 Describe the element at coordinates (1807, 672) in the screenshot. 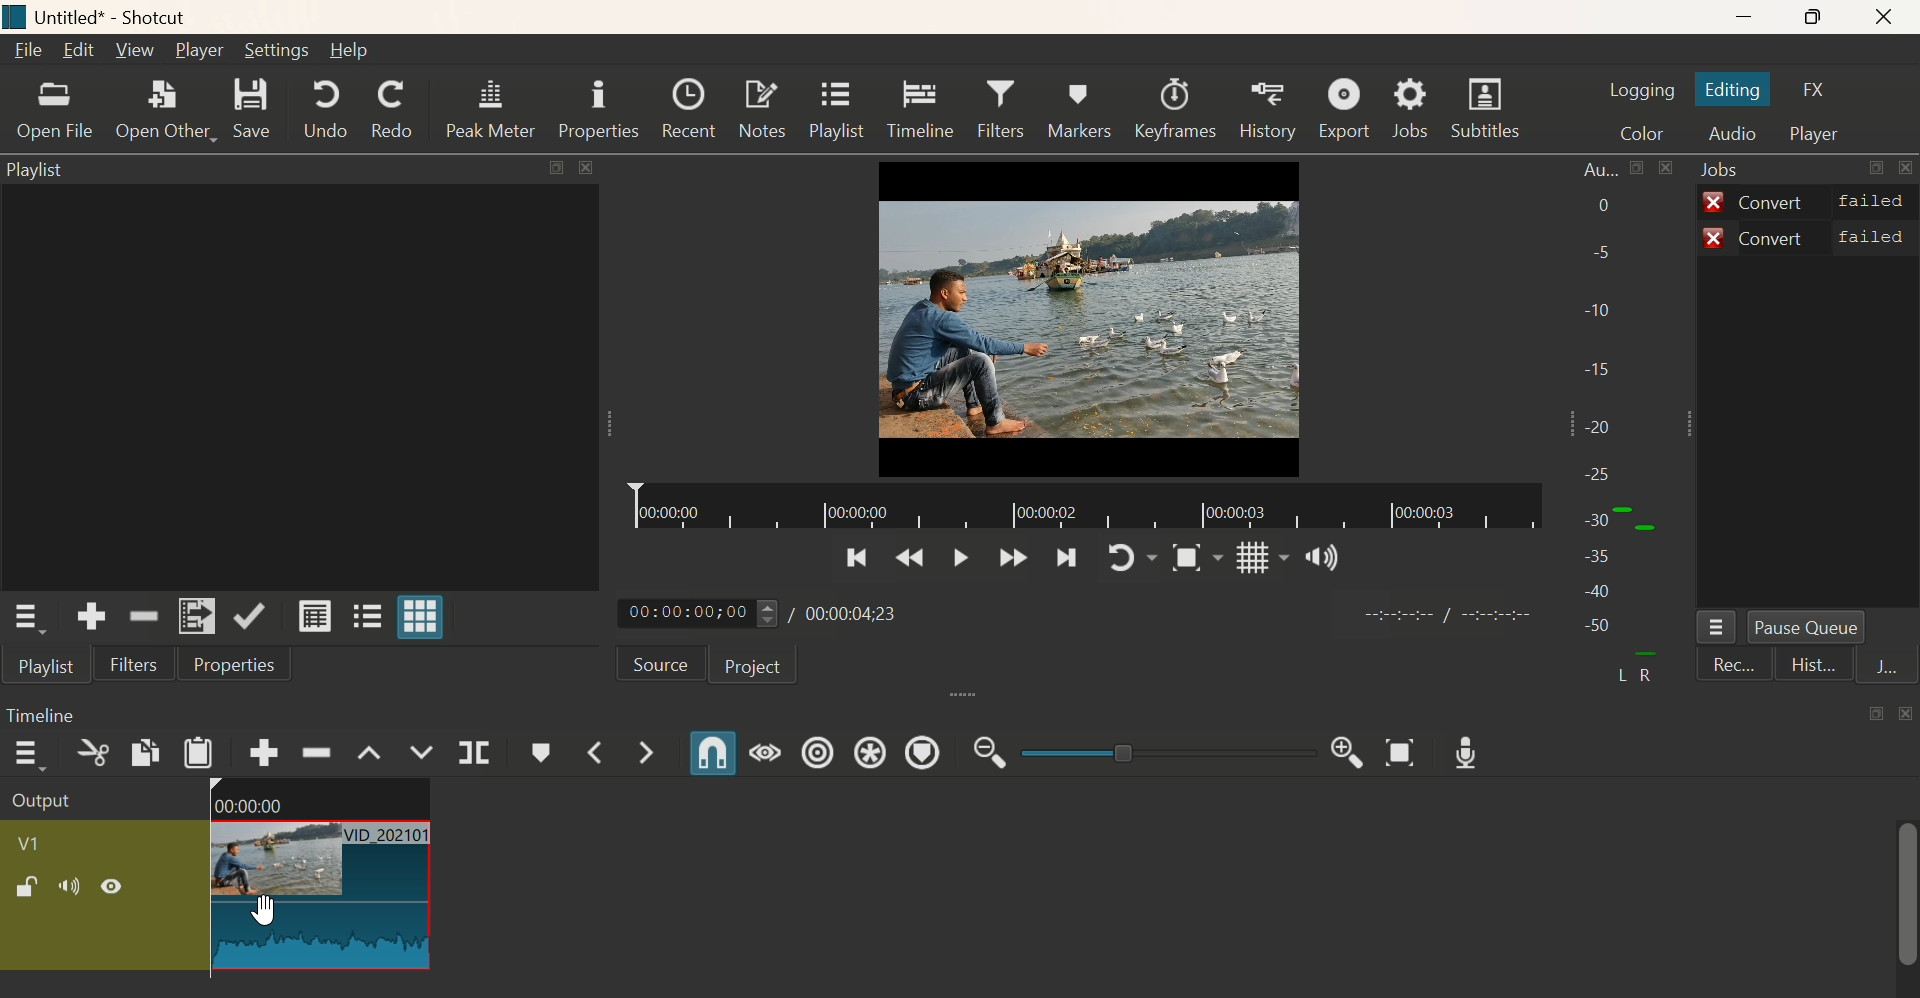

I see `` at that location.